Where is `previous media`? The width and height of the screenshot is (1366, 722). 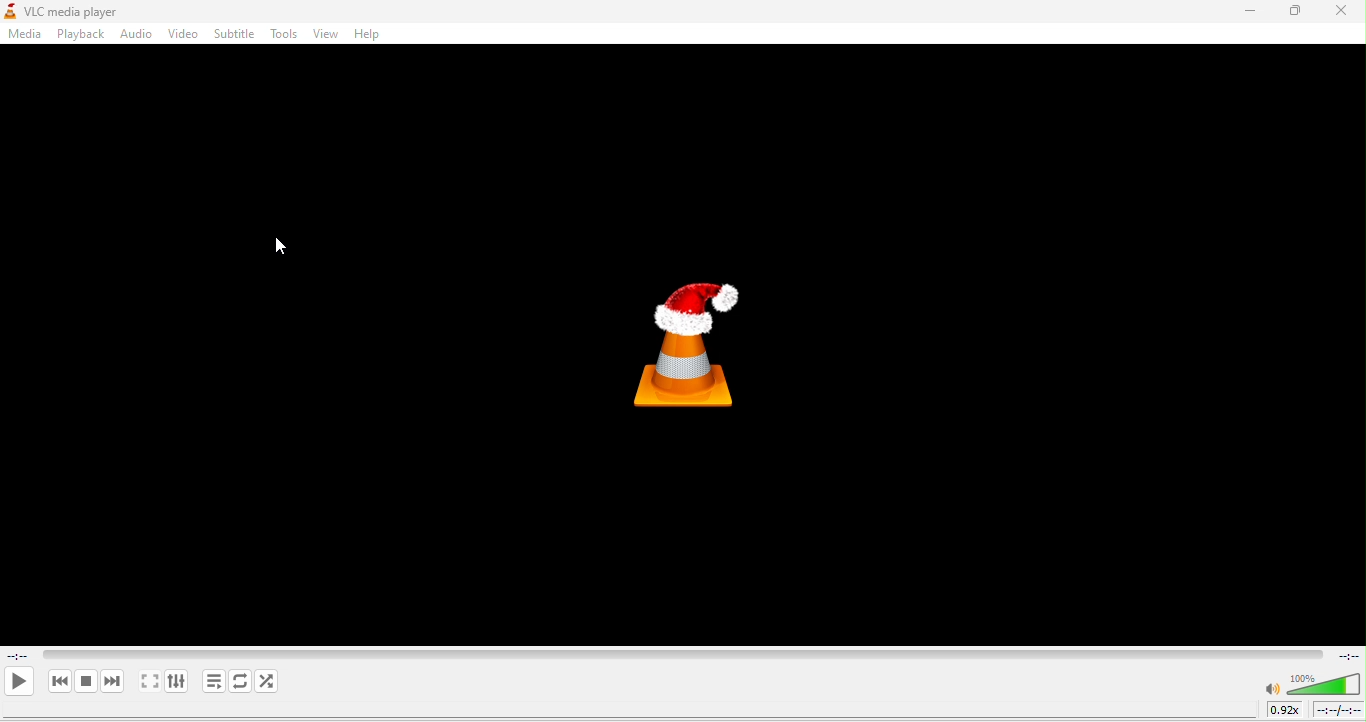 previous media is located at coordinates (59, 682).